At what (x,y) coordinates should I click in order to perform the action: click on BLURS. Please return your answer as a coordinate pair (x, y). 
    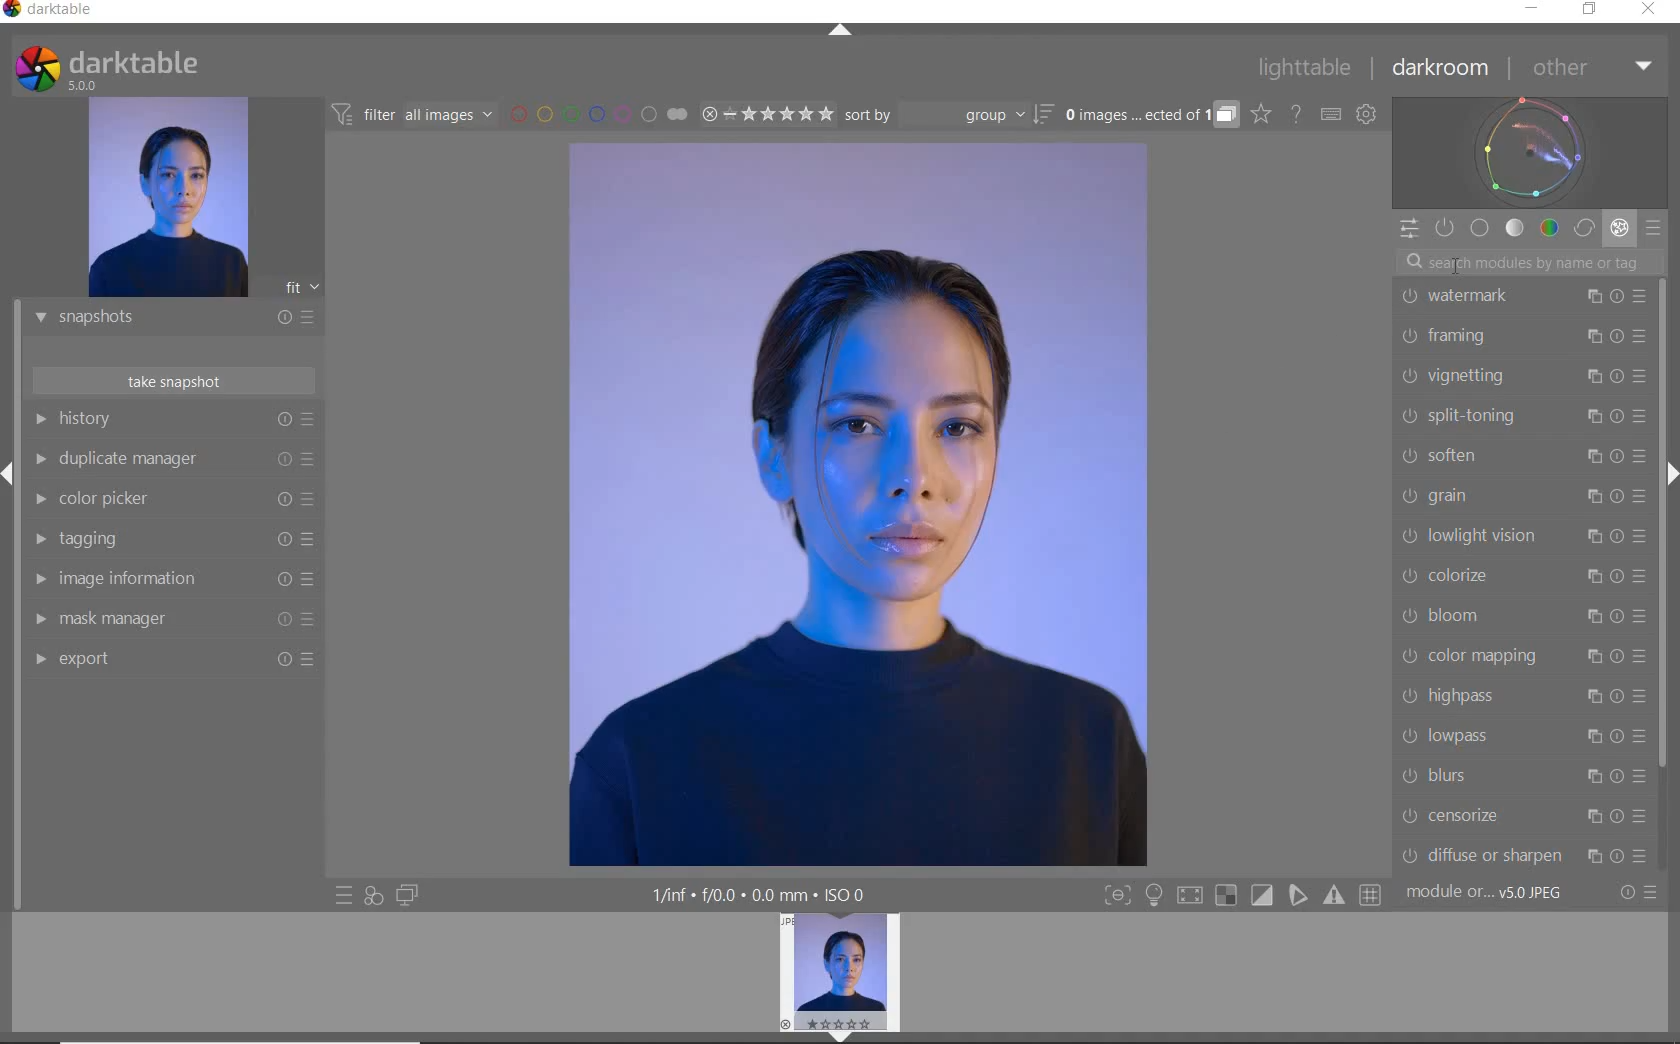
    Looking at the image, I should click on (1522, 776).